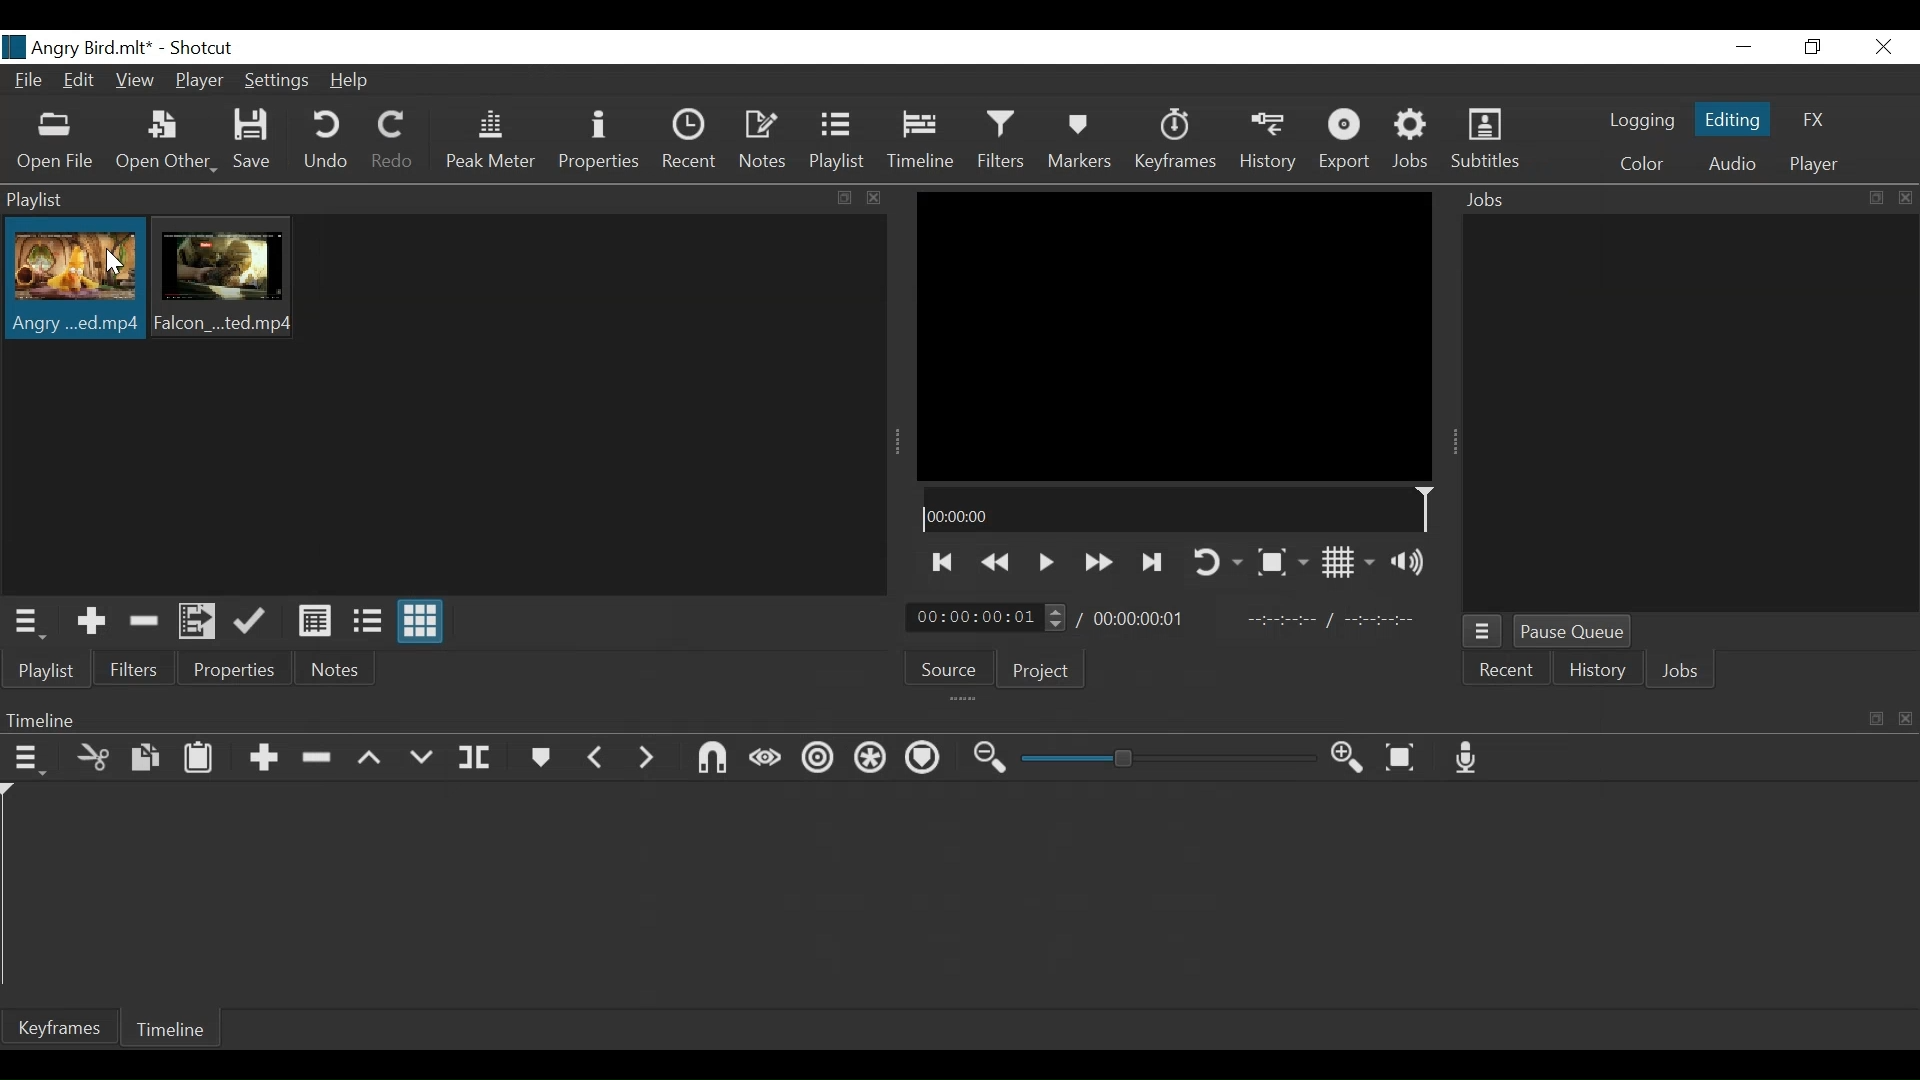 This screenshot has height=1080, width=1920. What do you see at coordinates (1351, 757) in the screenshot?
I see `Zoom timeline in` at bounding box center [1351, 757].